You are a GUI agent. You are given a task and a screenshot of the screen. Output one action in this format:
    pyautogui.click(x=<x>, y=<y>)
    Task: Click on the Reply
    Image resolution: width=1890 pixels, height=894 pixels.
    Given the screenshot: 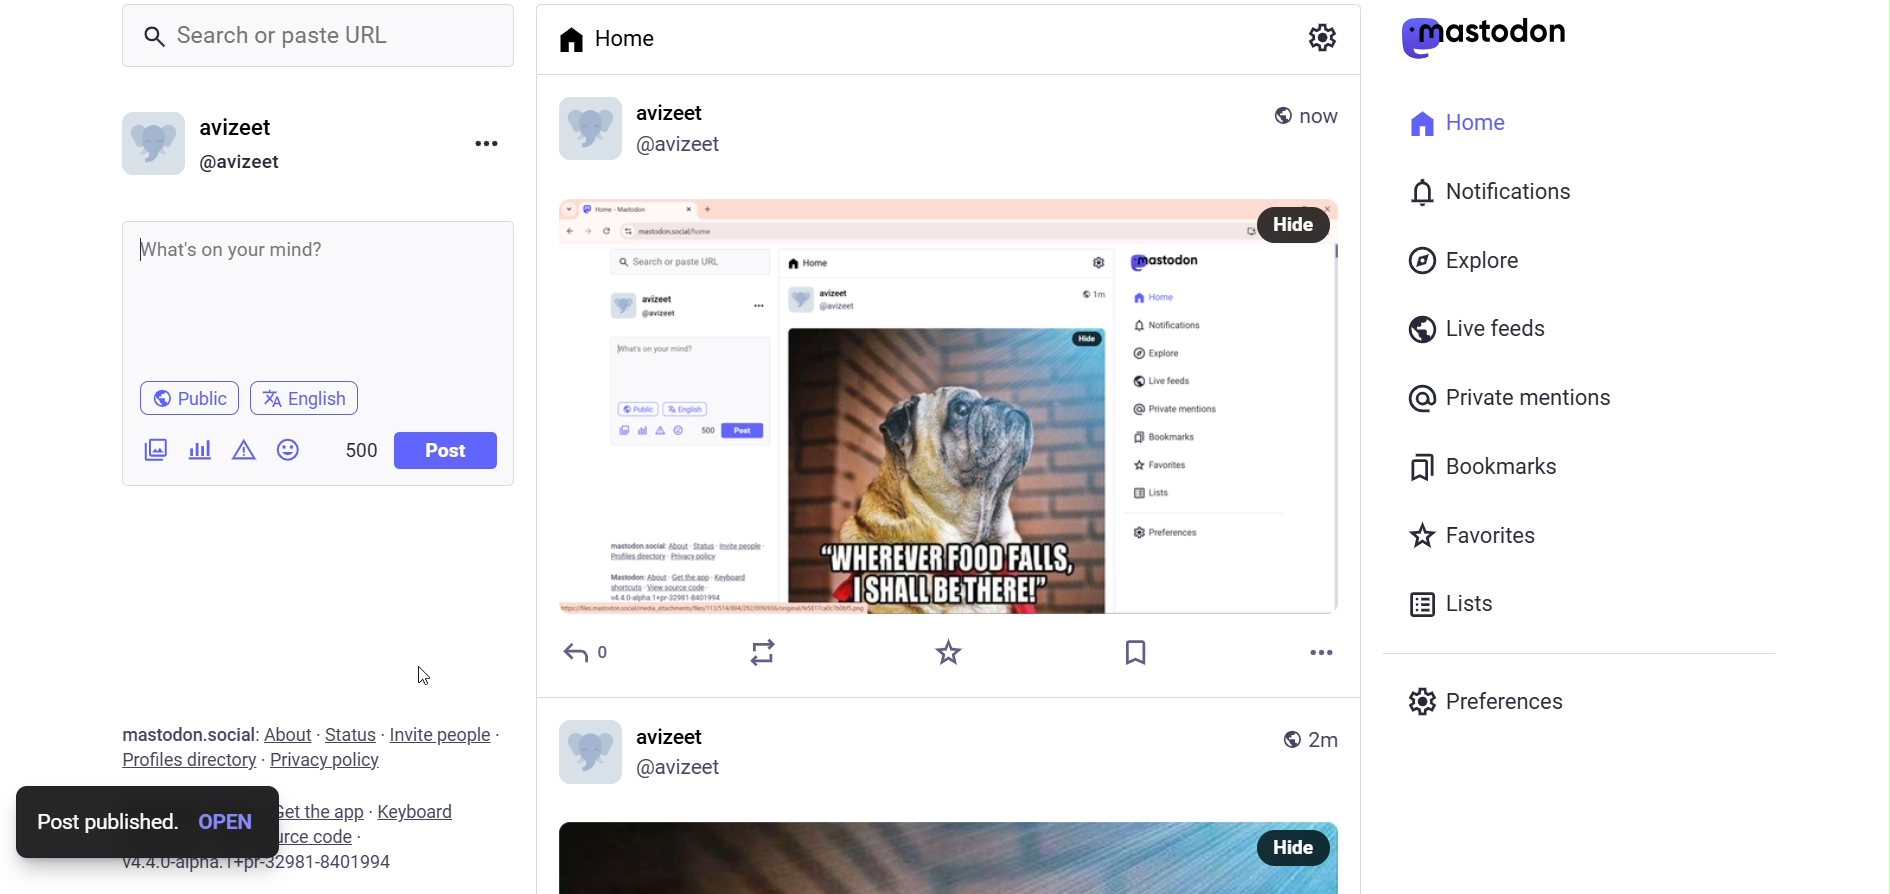 What is the action you would take?
    pyautogui.click(x=587, y=654)
    